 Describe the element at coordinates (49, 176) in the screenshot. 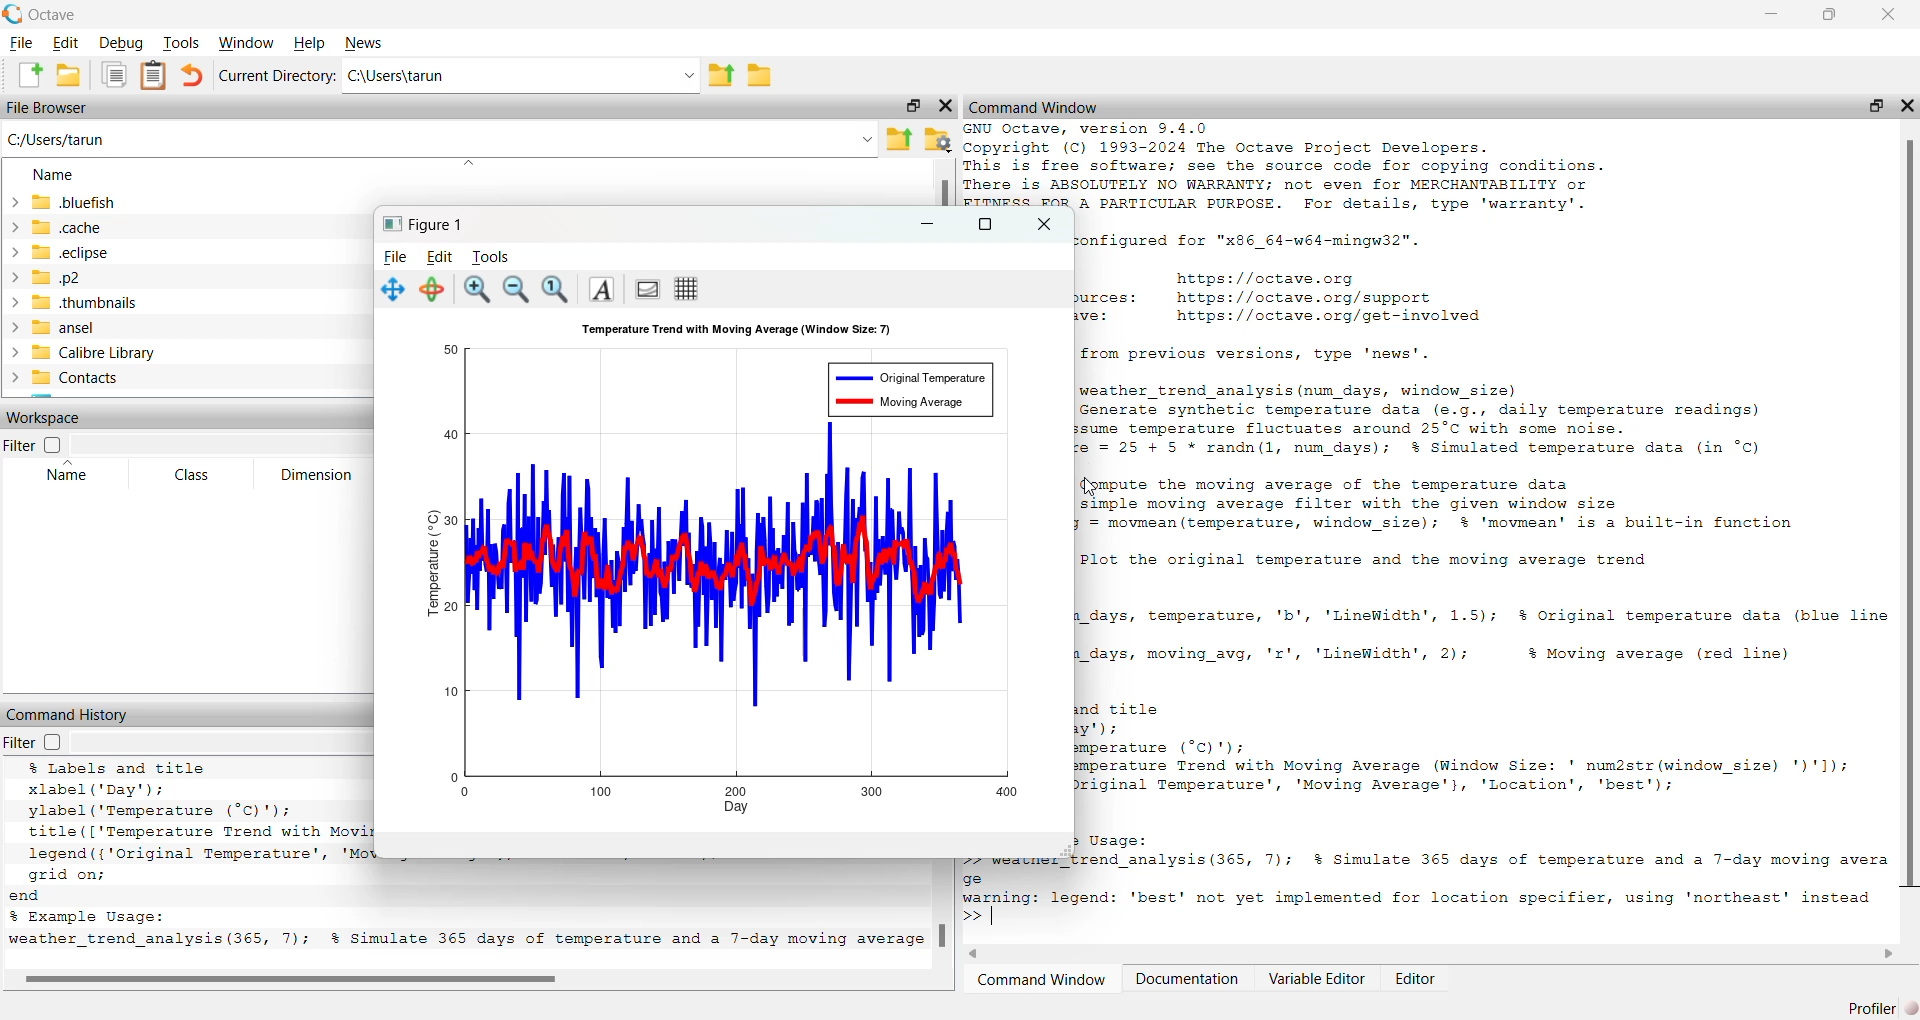

I see `Name` at that location.